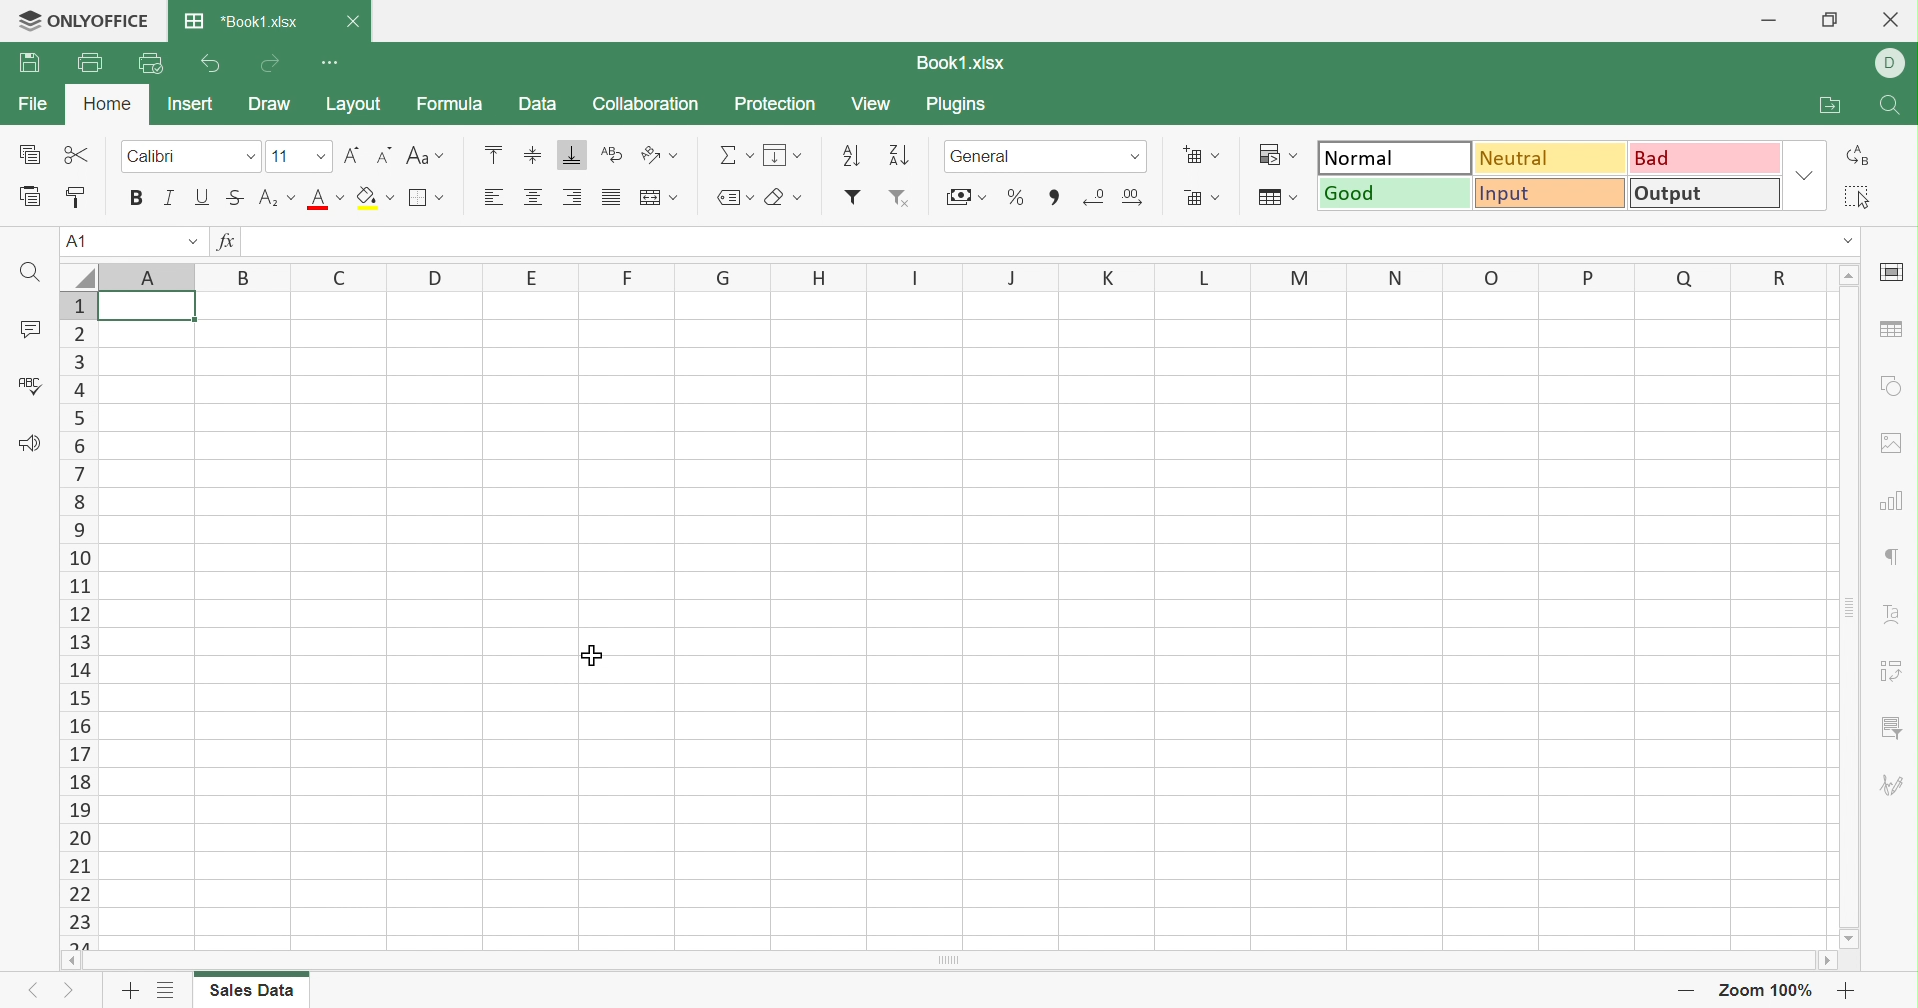 Image resolution: width=1918 pixels, height=1008 pixels. Describe the element at coordinates (1832, 22) in the screenshot. I see `Restore Down` at that location.